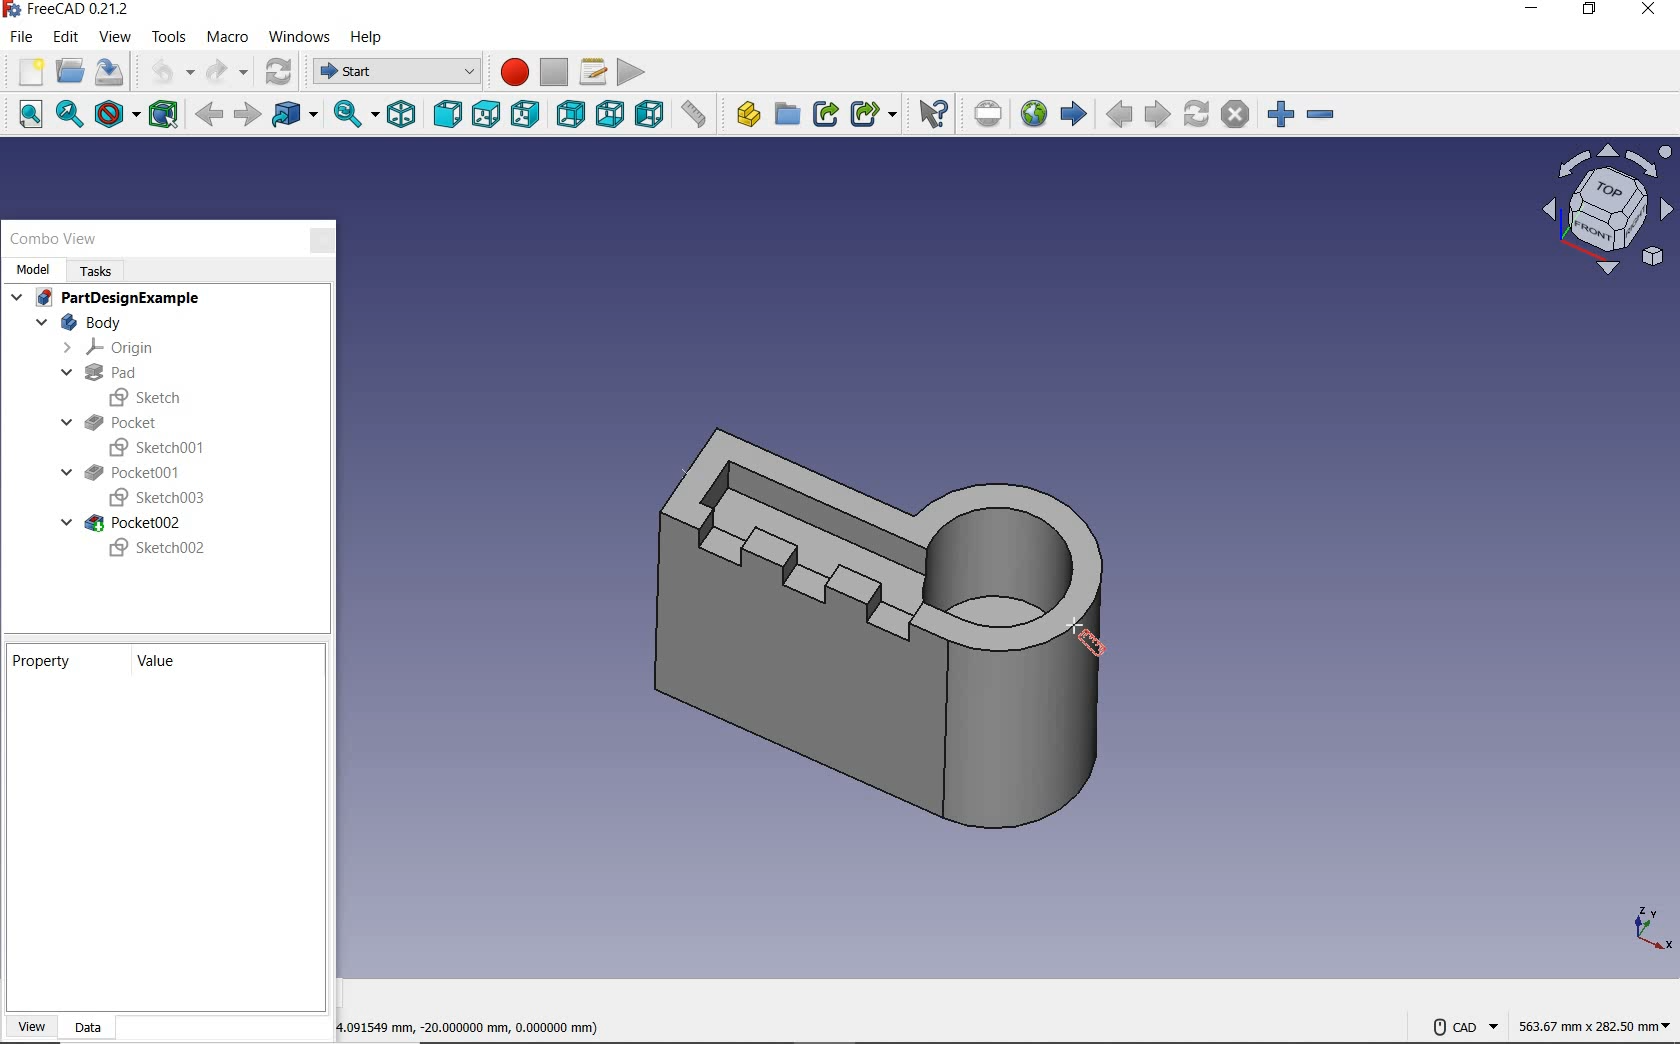 Image resolution: width=1680 pixels, height=1044 pixels. I want to click on set URL, so click(988, 116).